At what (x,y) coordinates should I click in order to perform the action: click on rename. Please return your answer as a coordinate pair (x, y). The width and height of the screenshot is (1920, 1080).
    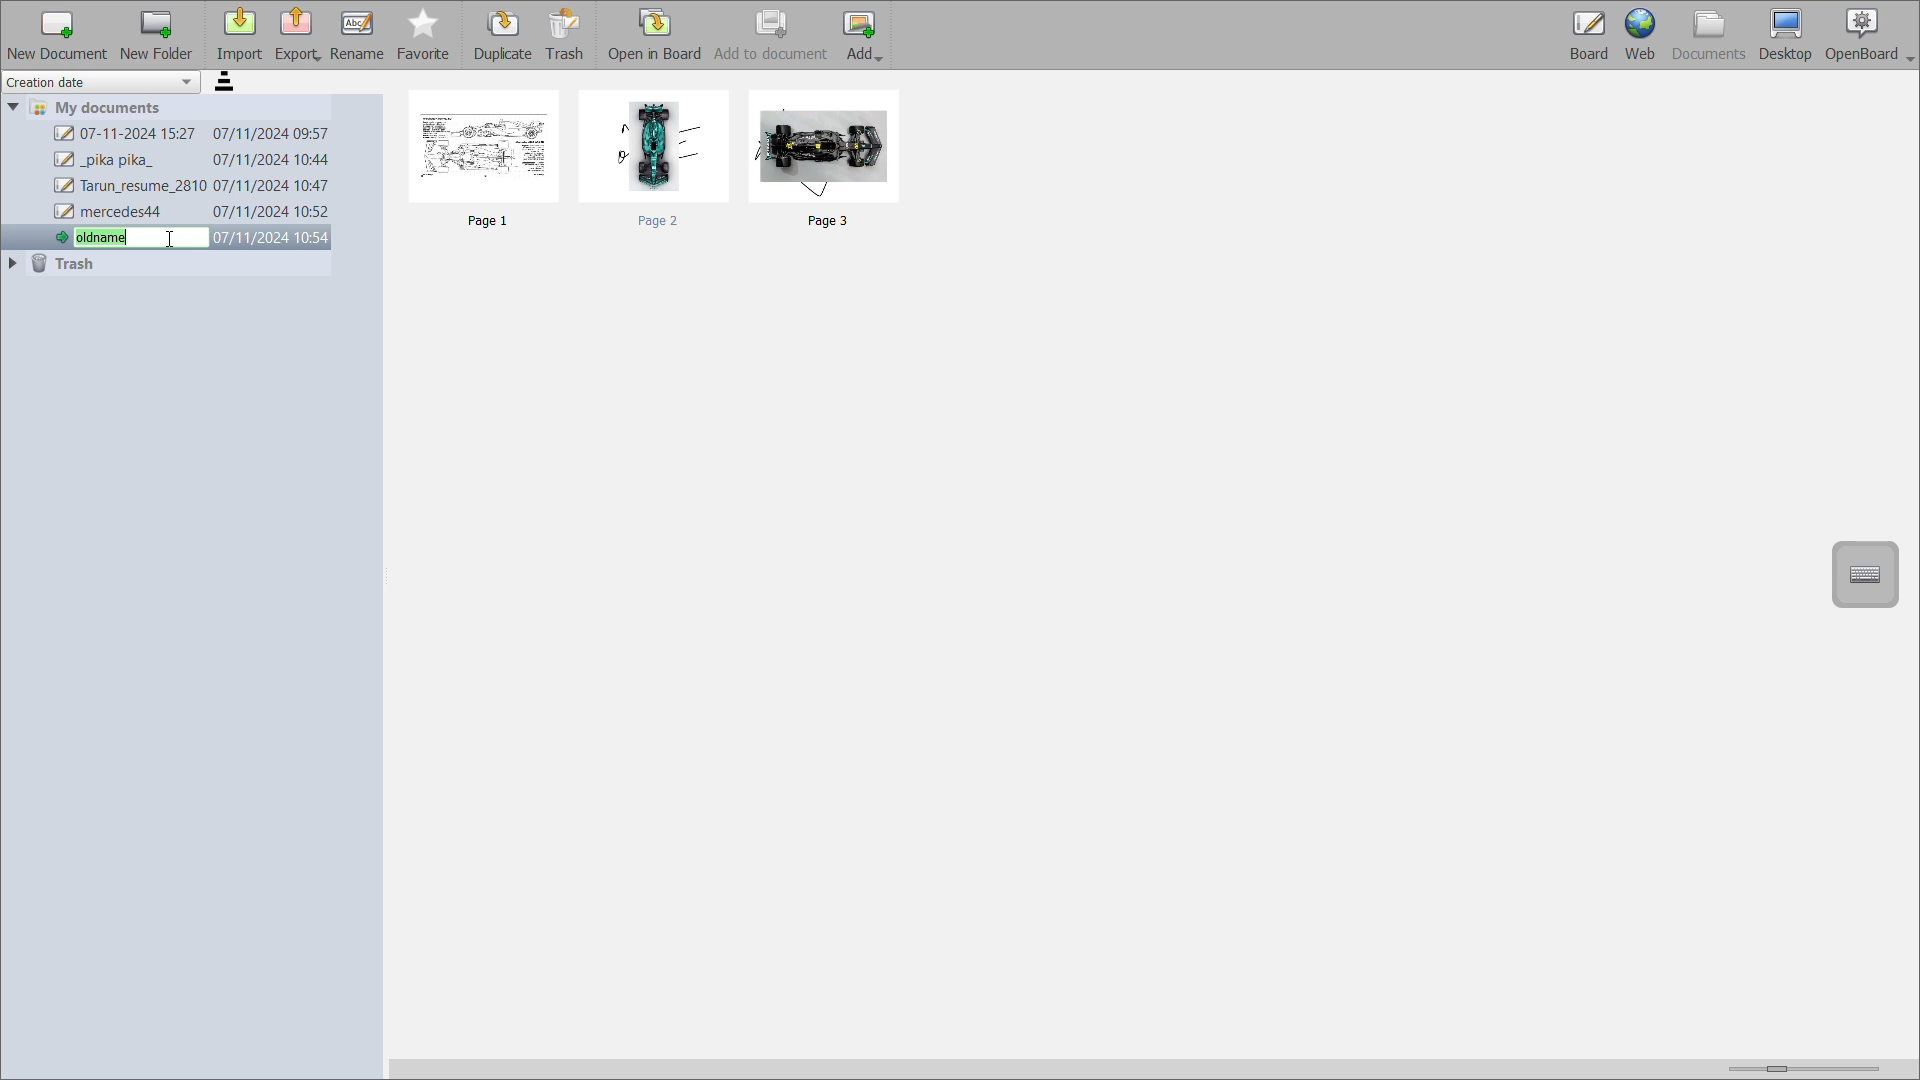
    Looking at the image, I should click on (360, 36).